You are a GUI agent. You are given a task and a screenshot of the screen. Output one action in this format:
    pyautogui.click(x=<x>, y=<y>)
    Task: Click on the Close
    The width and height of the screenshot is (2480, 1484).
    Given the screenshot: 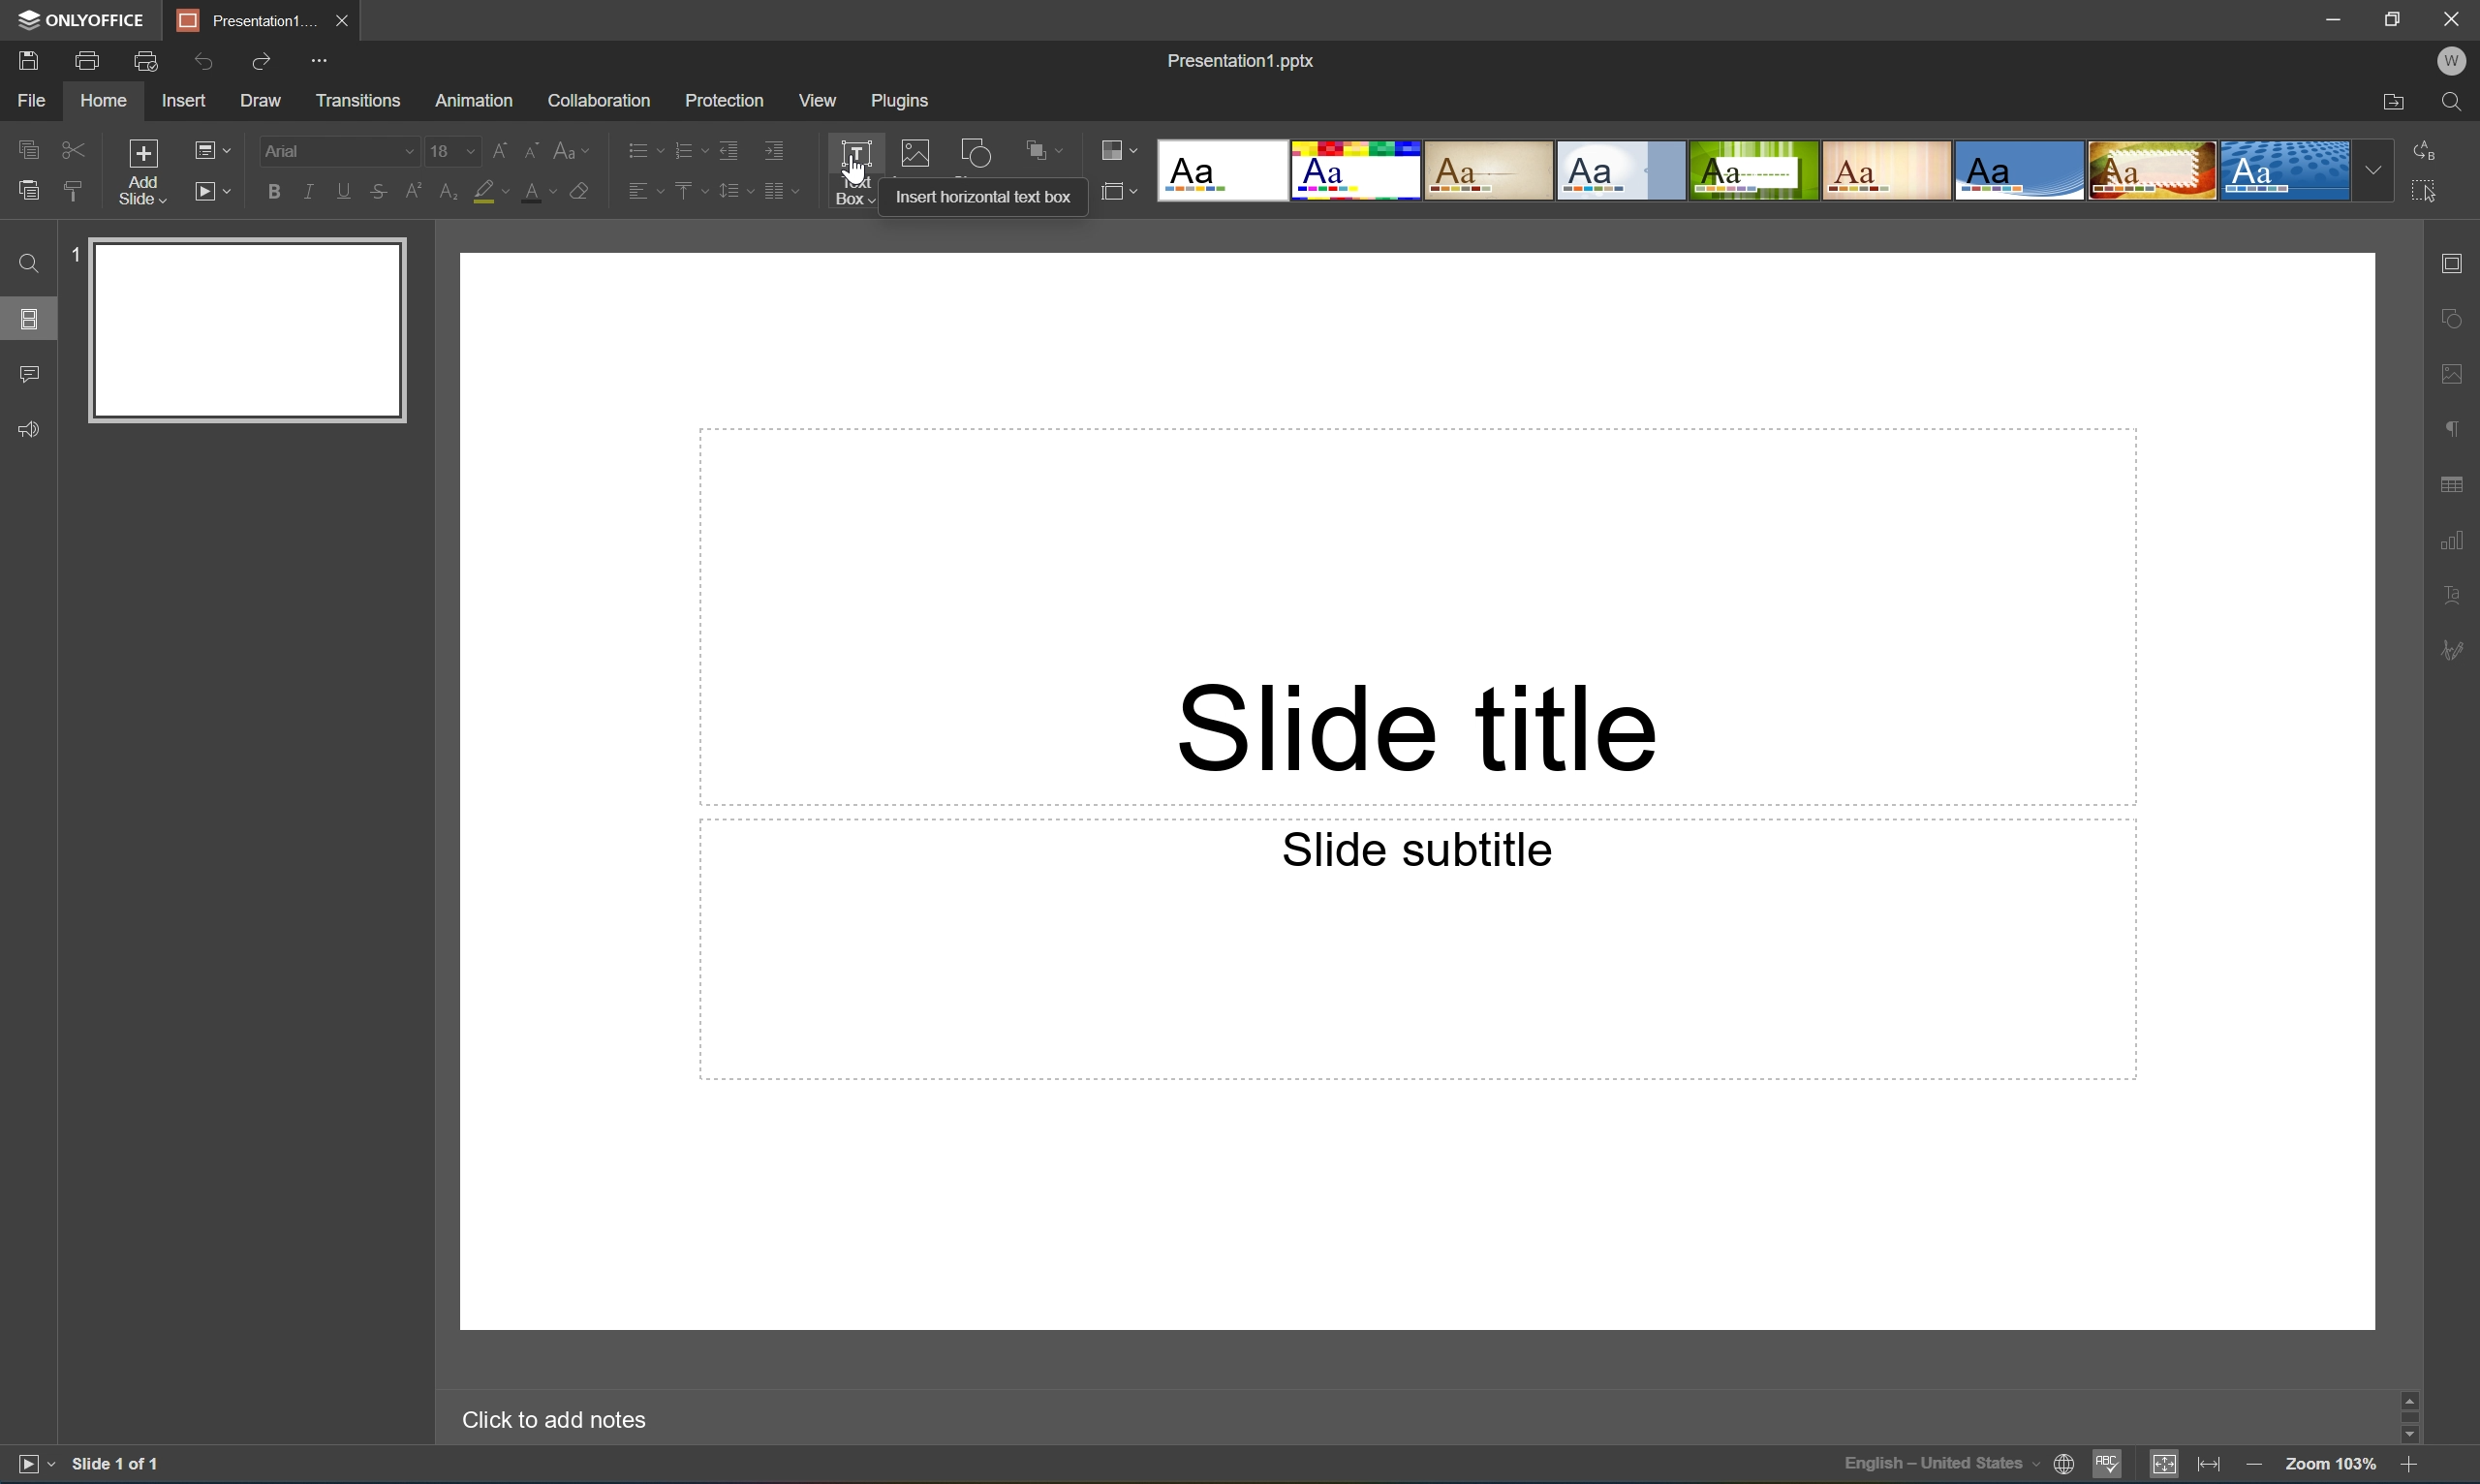 What is the action you would take?
    pyautogui.click(x=340, y=17)
    